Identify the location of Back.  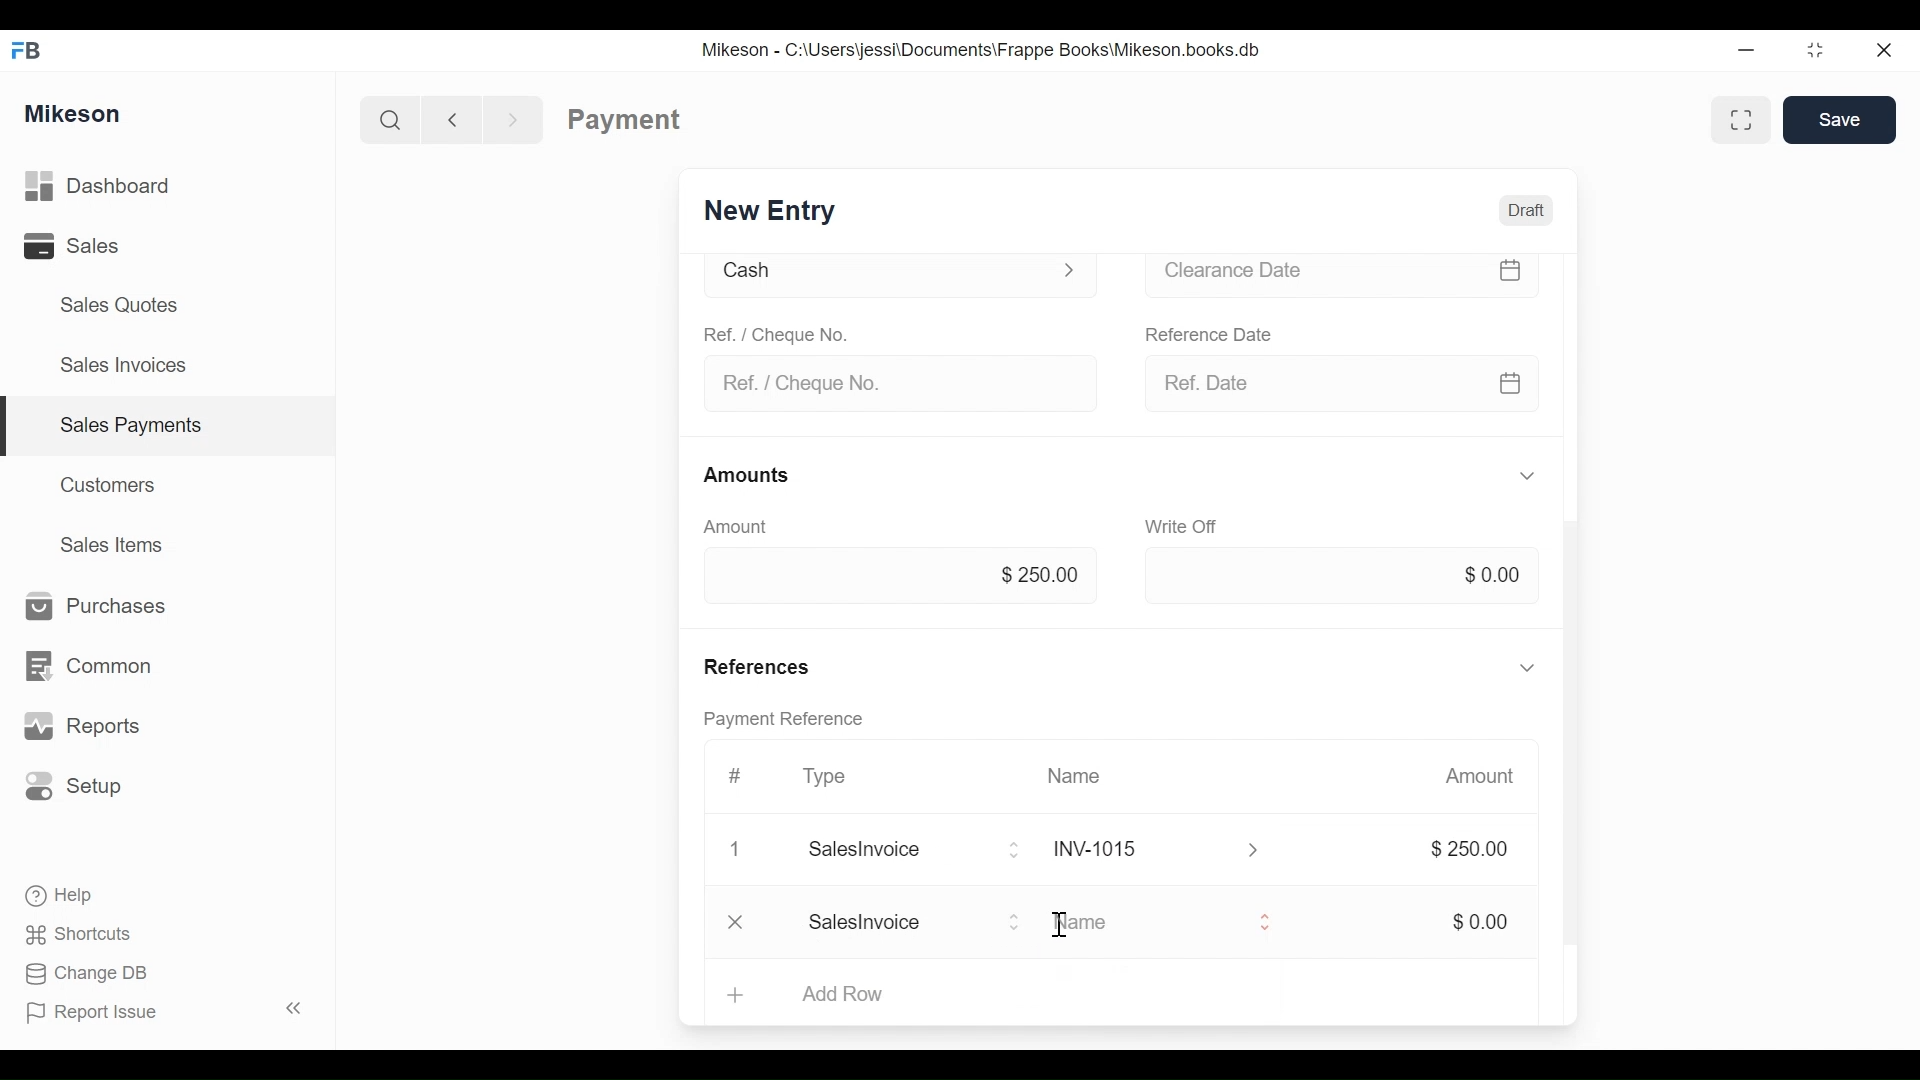
(461, 118).